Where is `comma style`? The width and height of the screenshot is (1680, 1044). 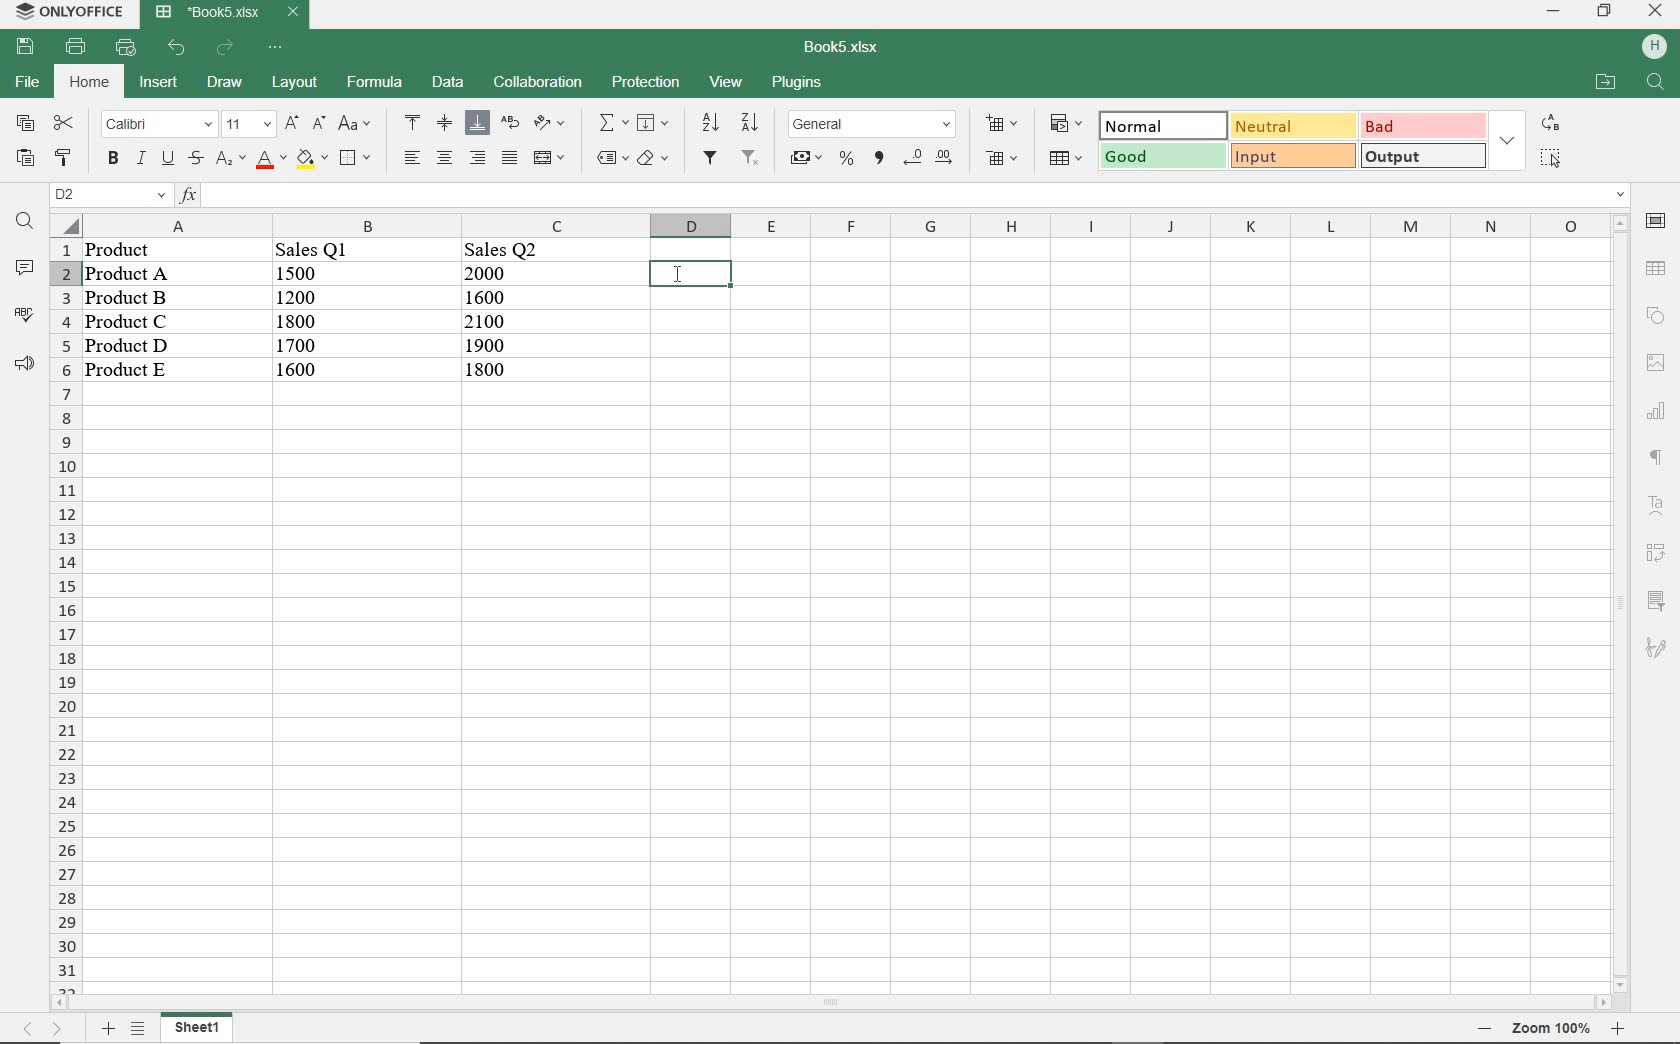
comma style is located at coordinates (880, 157).